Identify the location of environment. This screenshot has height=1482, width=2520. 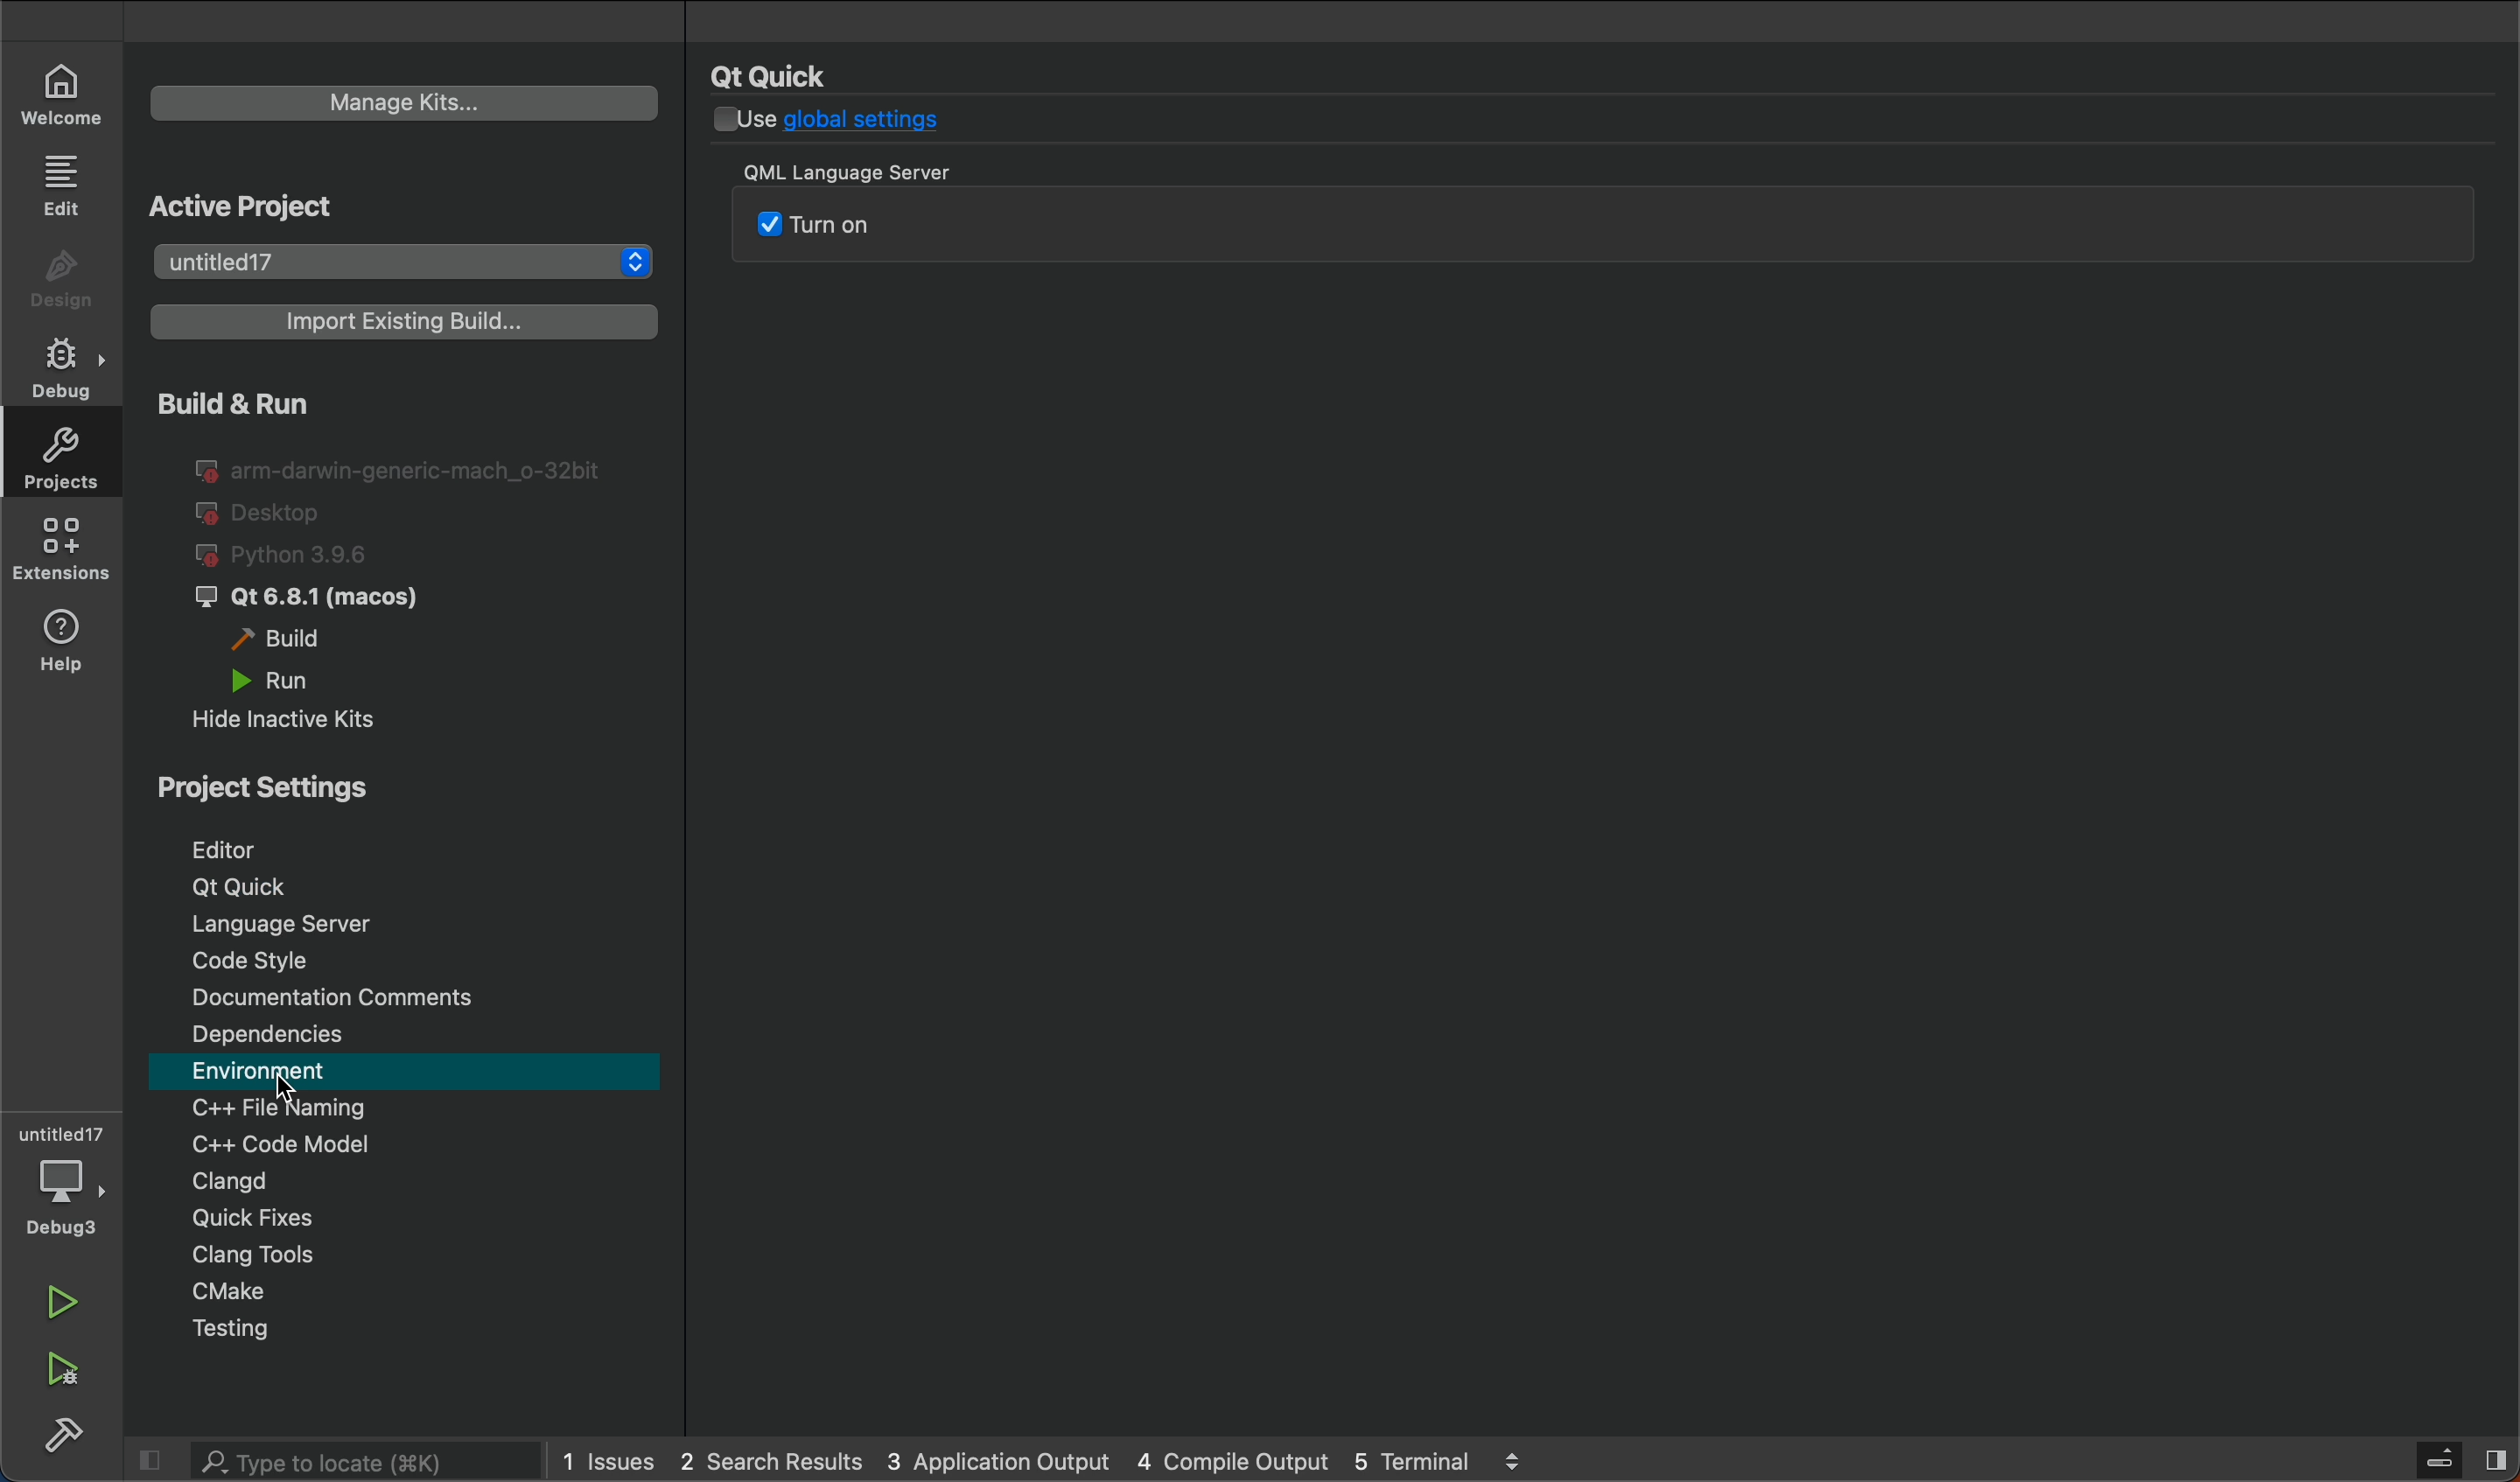
(407, 1070).